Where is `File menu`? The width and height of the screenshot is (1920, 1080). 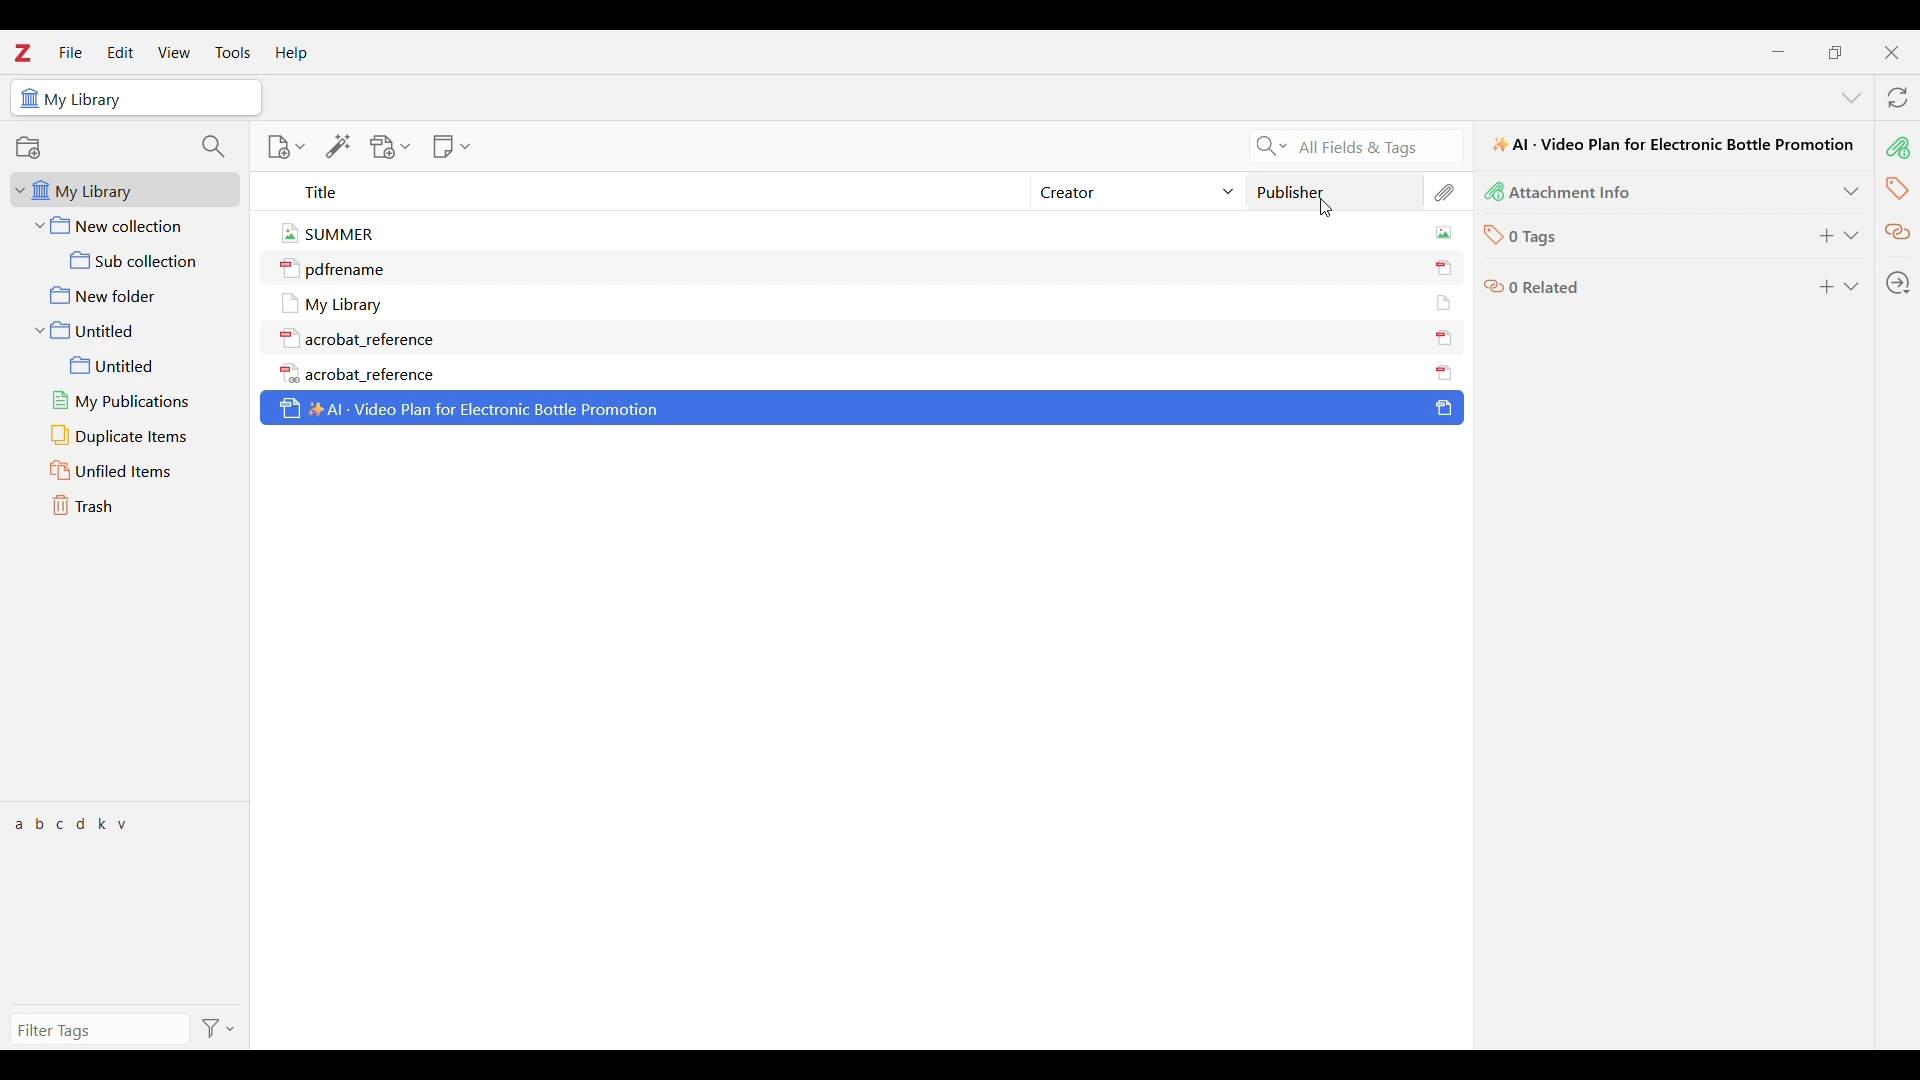 File menu is located at coordinates (70, 52).